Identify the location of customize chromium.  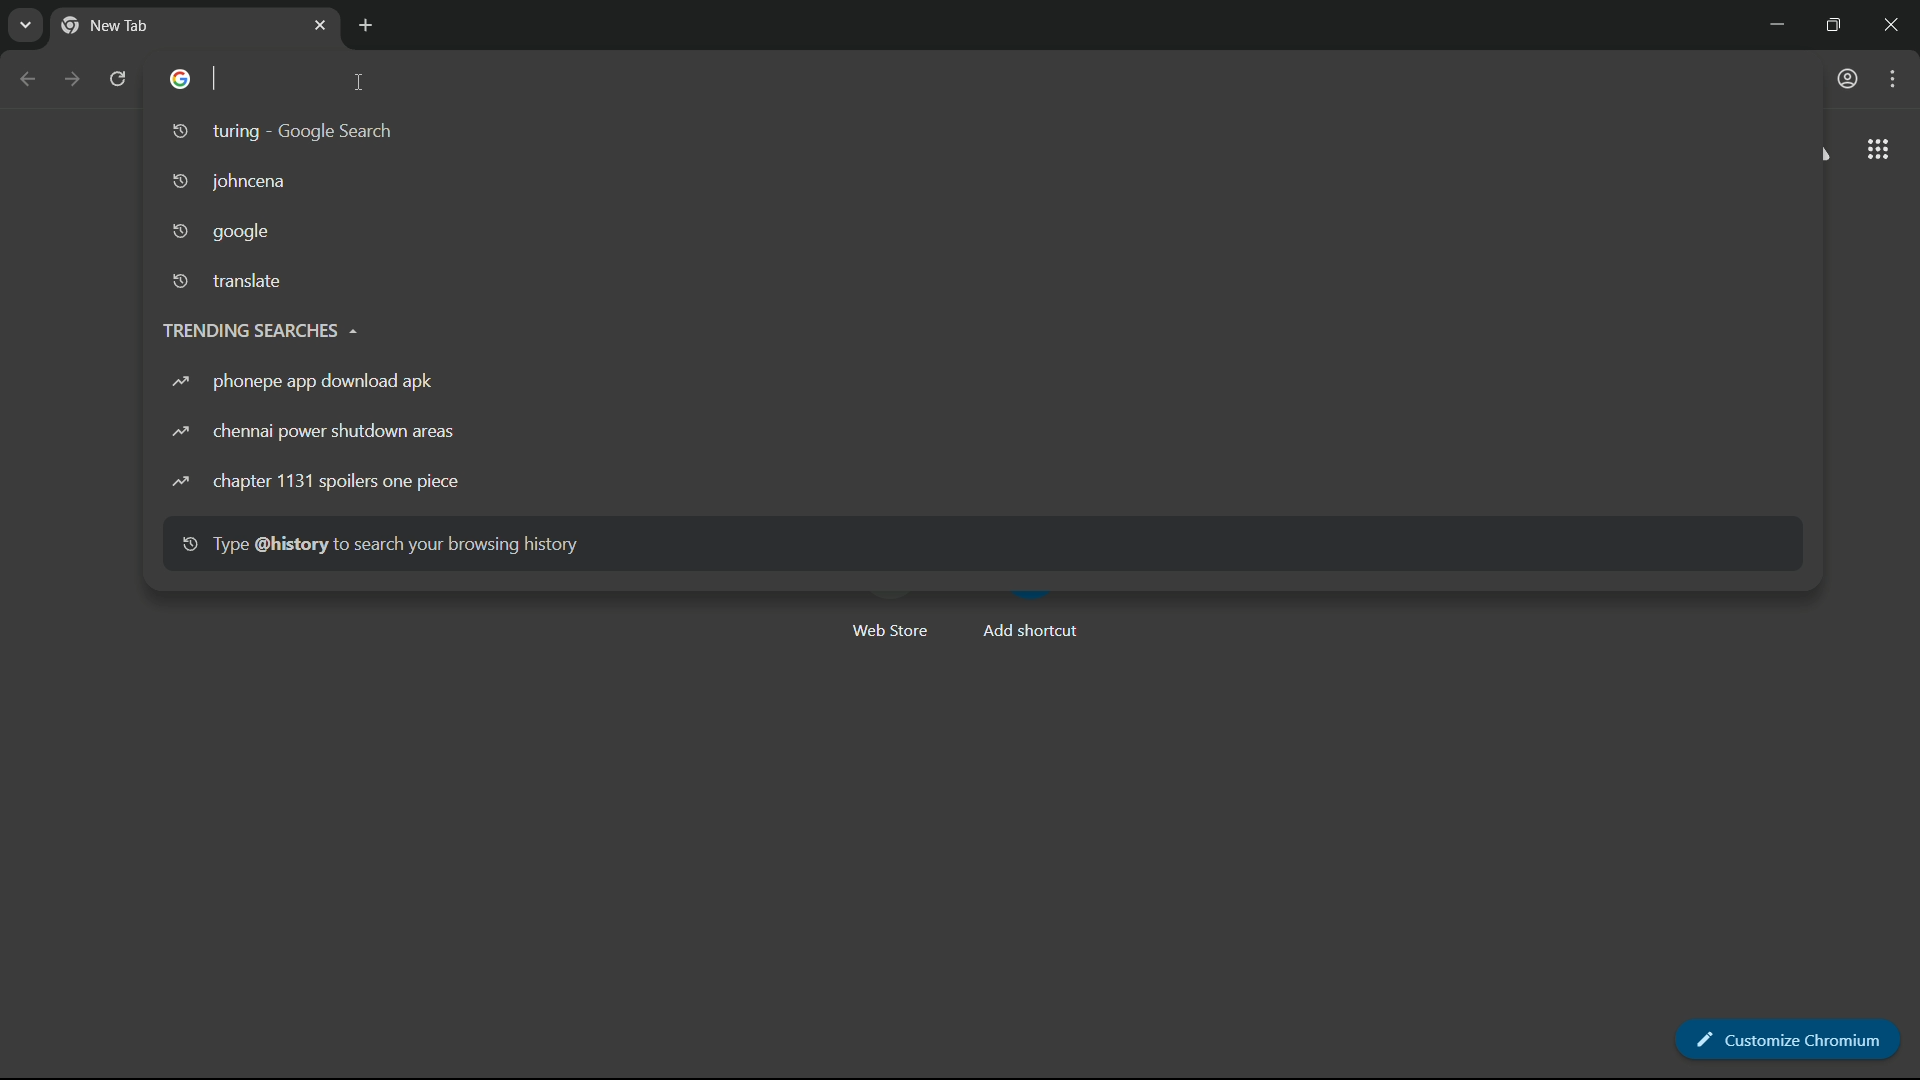
(1893, 79).